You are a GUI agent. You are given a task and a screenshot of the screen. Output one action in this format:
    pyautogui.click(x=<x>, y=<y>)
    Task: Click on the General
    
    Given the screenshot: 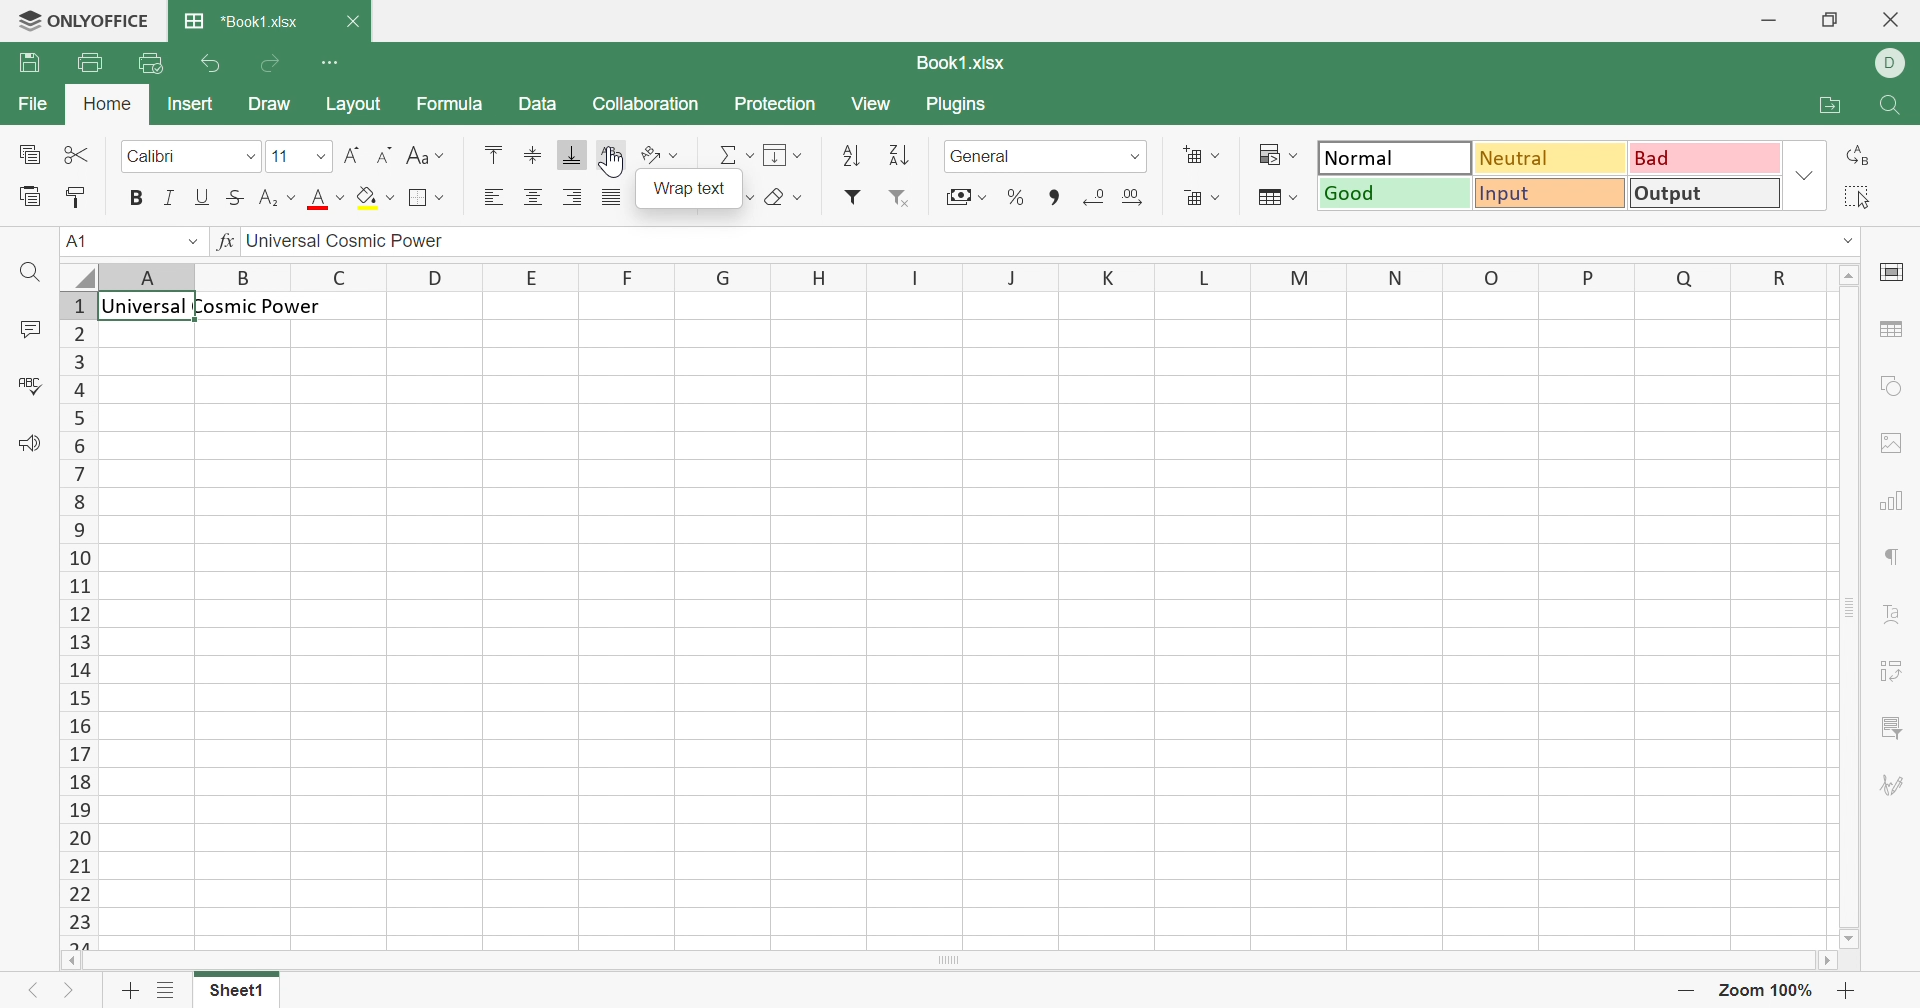 What is the action you would take?
    pyautogui.click(x=992, y=153)
    